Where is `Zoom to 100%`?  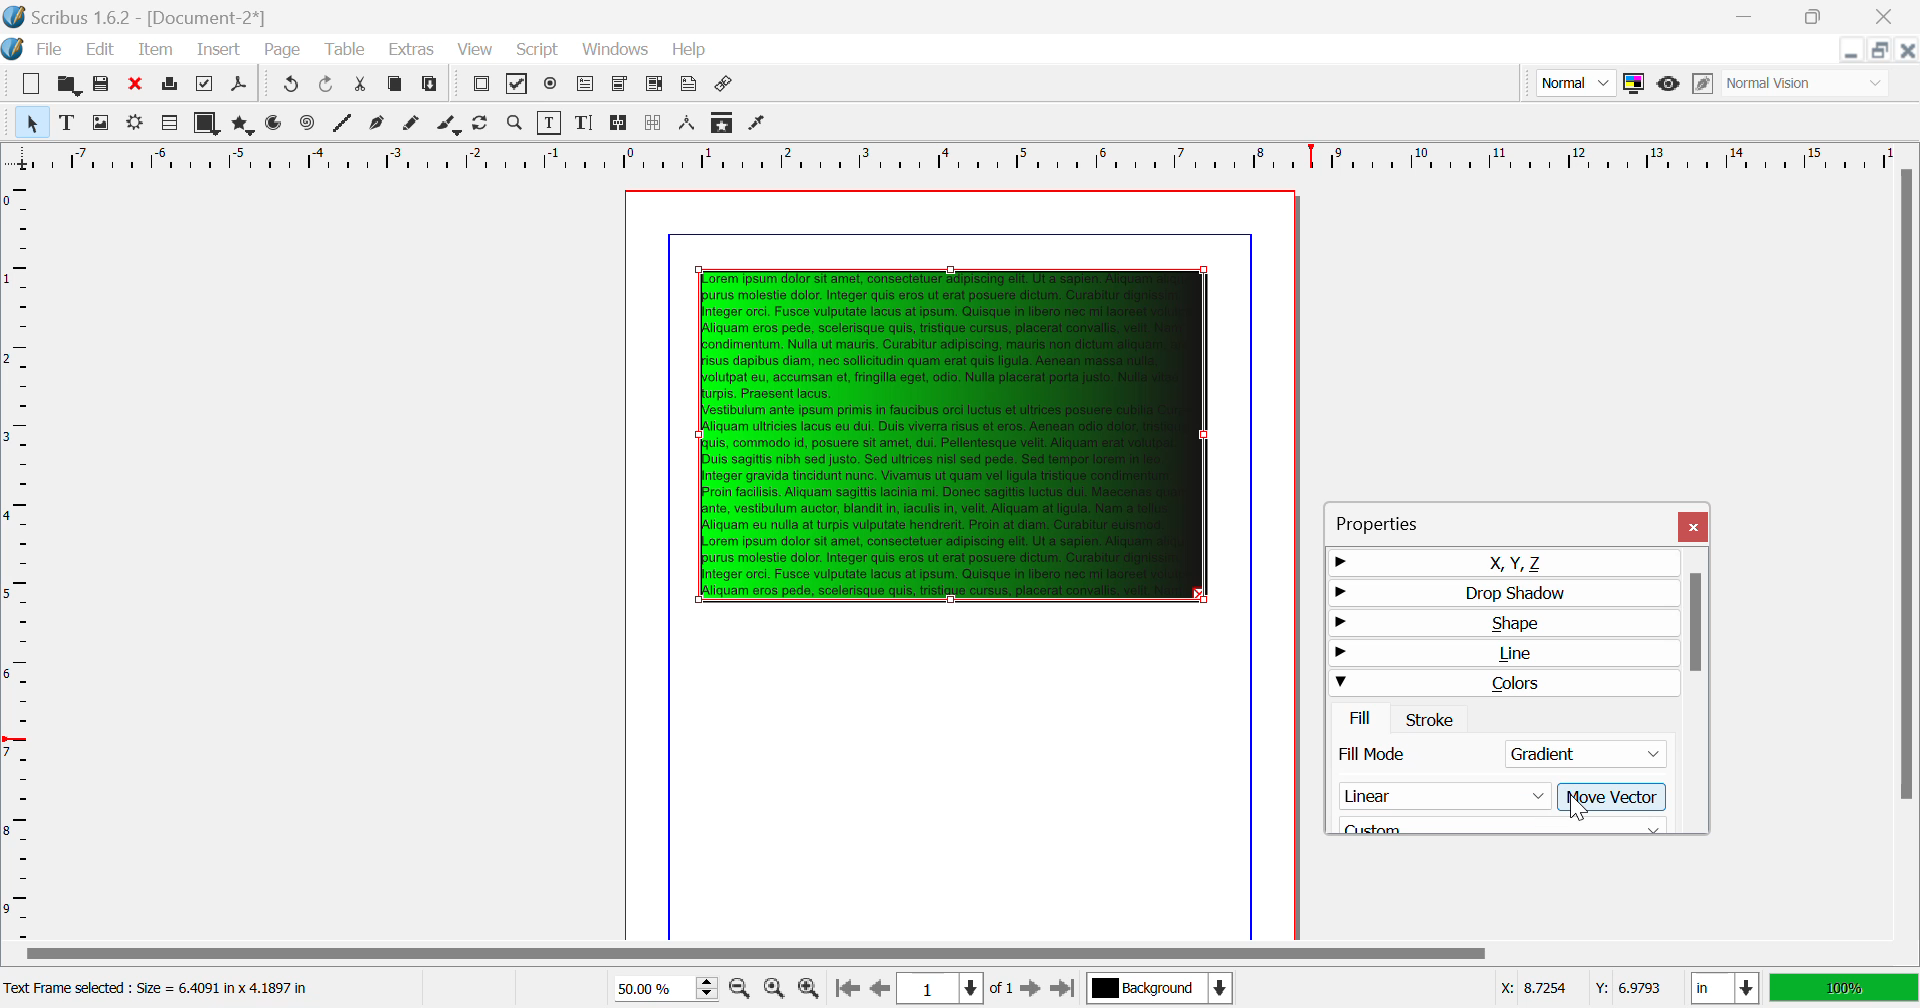 Zoom to 100% is located at coordinates (774, 988).